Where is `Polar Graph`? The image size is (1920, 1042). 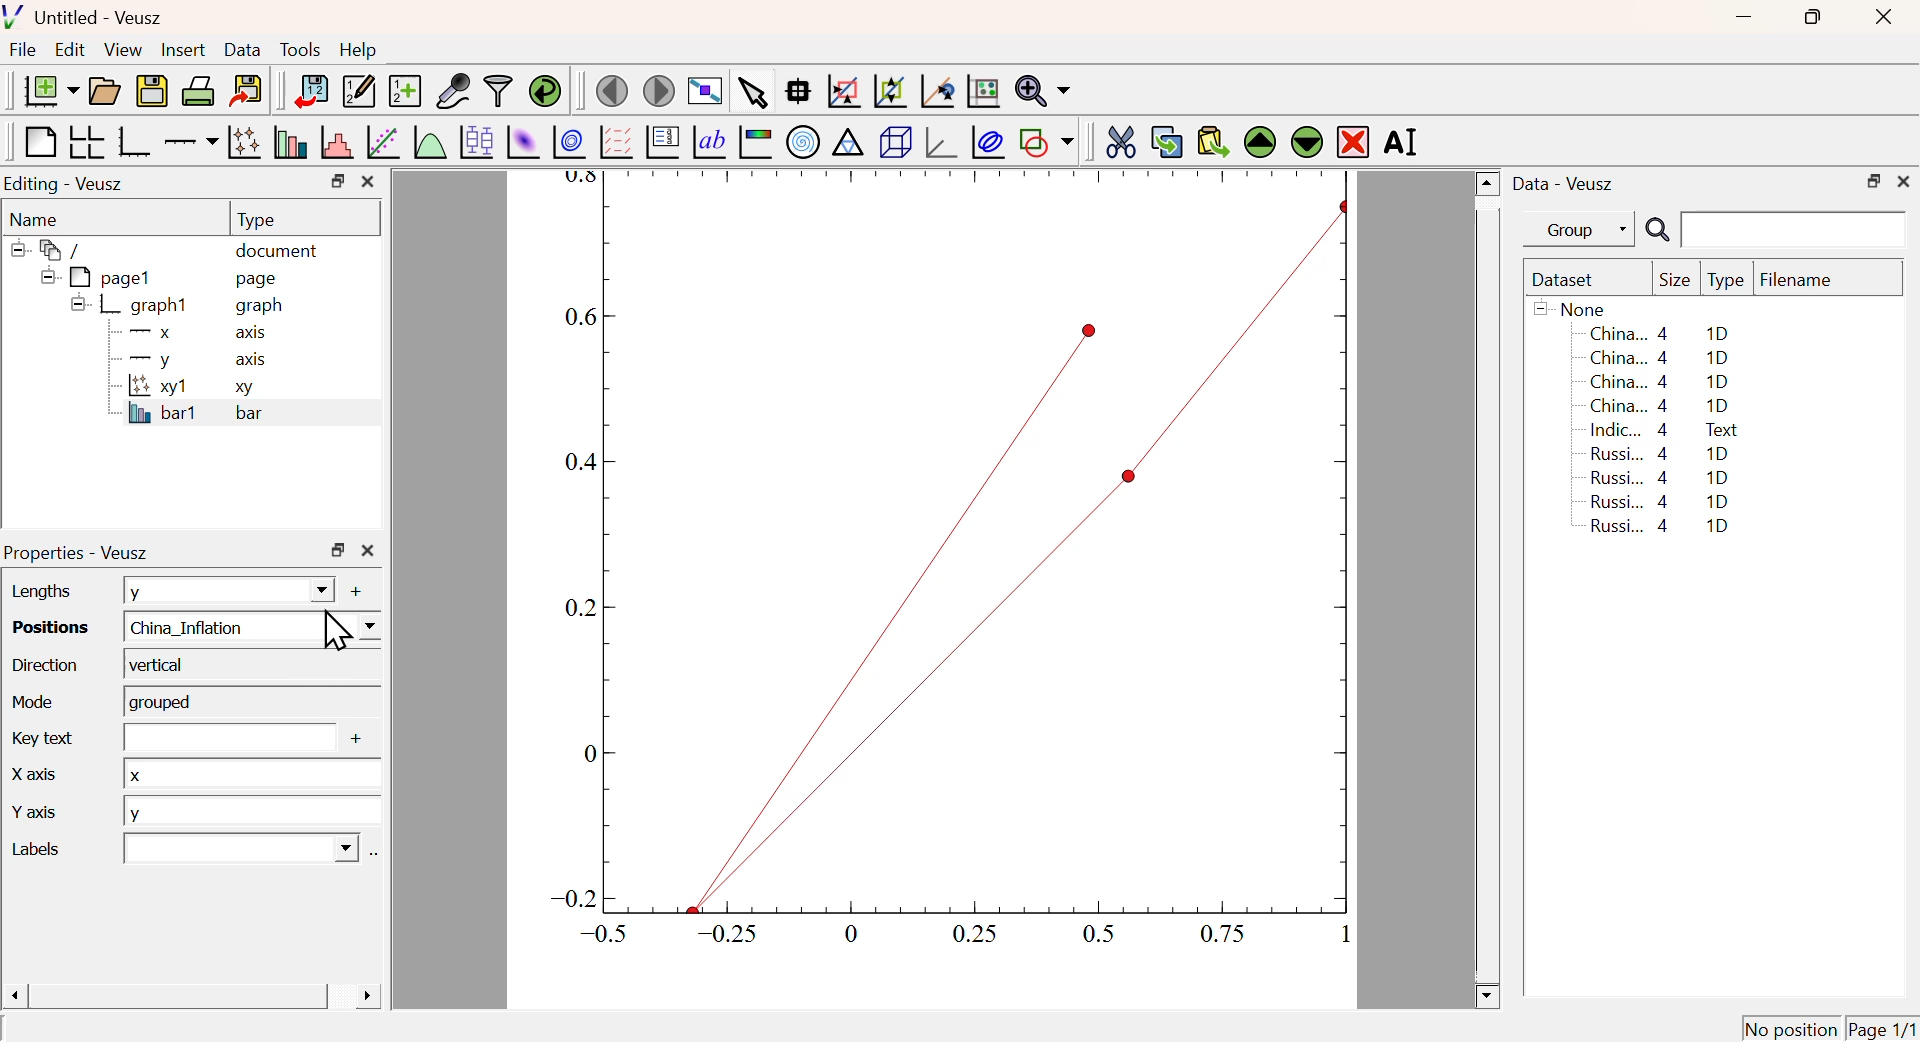
Polar Graph is located at coordinates (804, 141).